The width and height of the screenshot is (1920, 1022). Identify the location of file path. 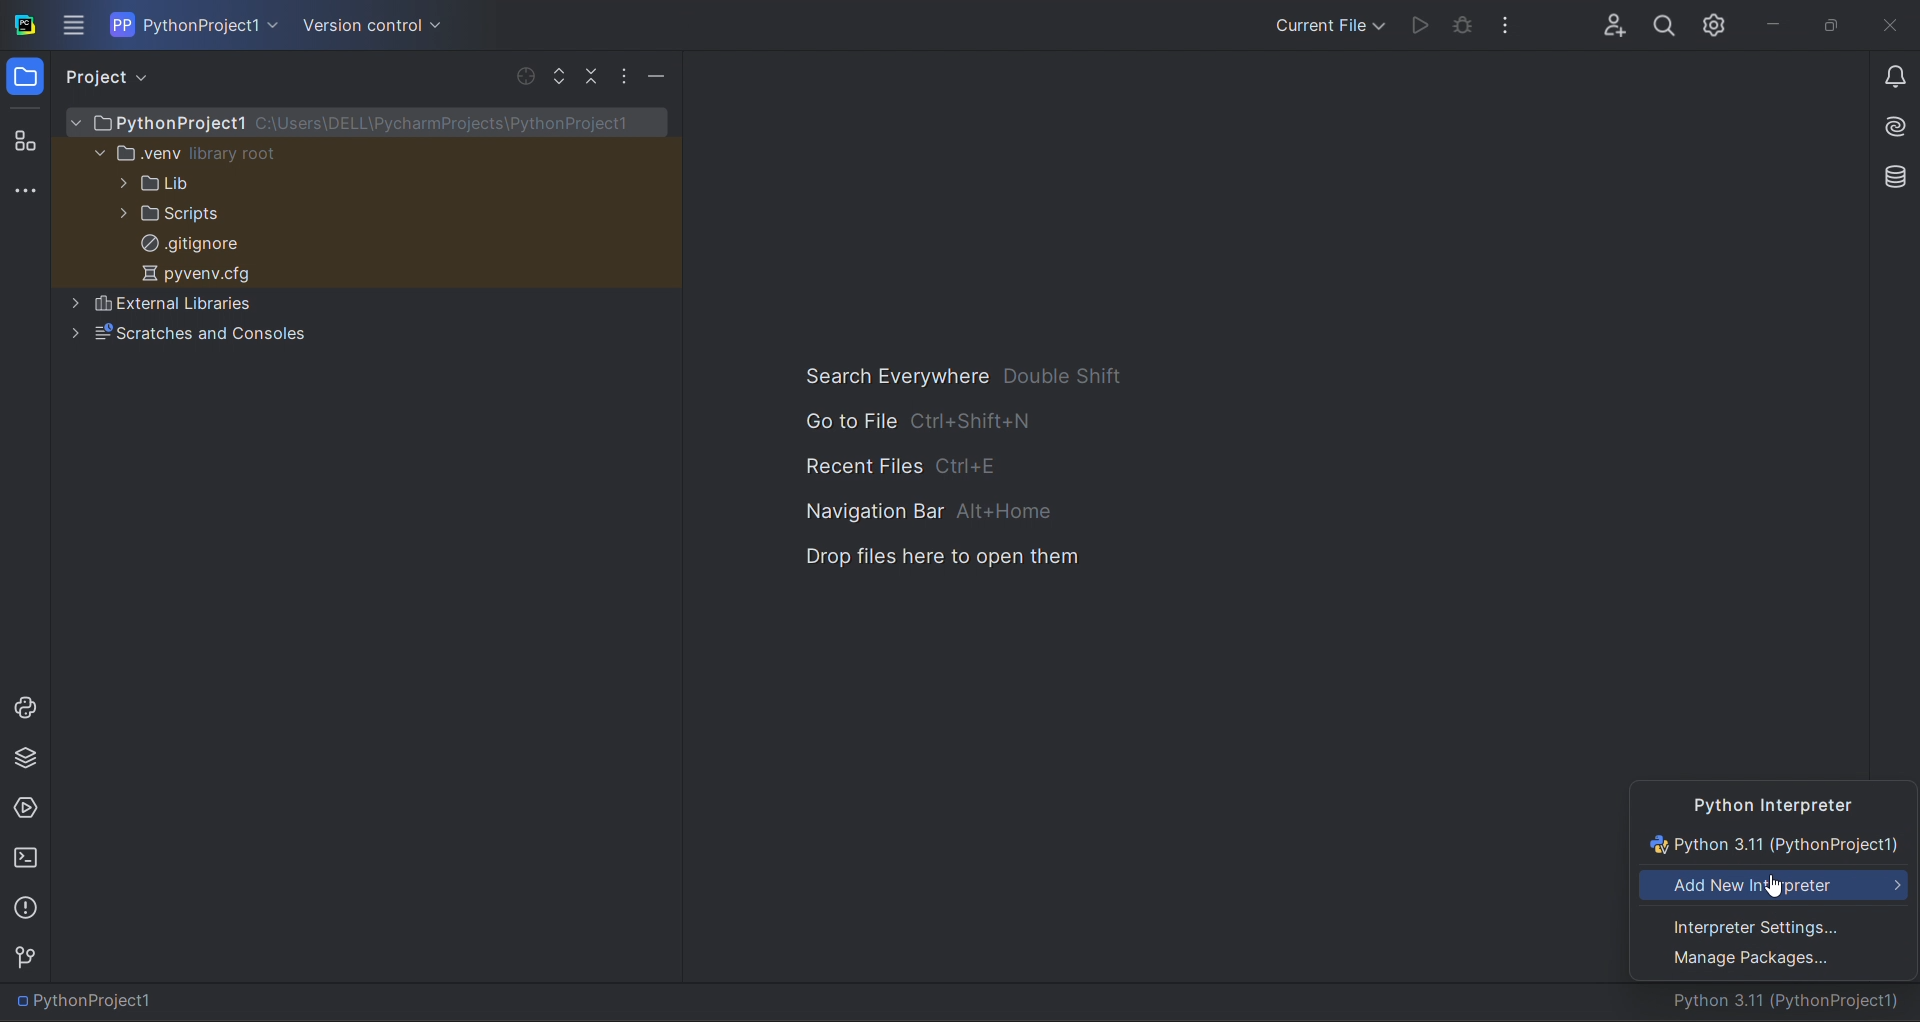
(91, 1002).